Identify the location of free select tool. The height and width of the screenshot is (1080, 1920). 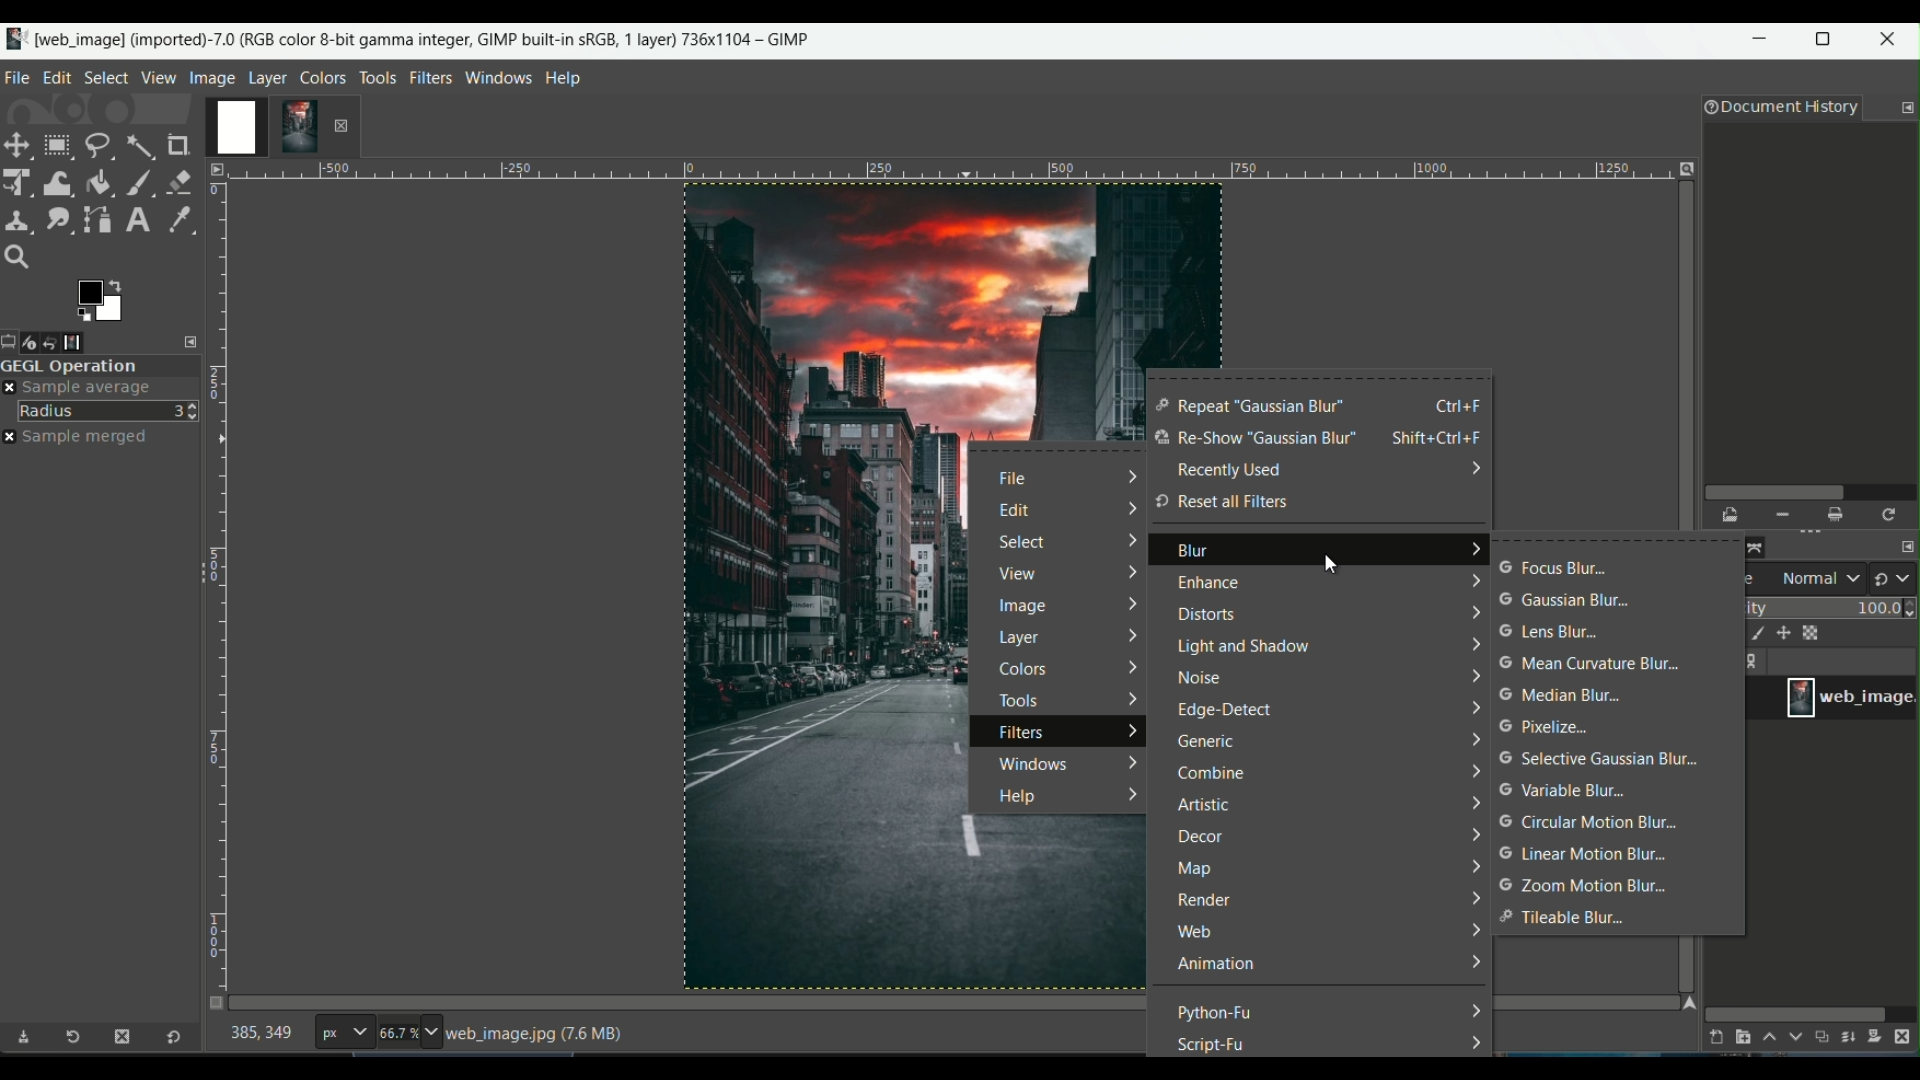
(98, 143).